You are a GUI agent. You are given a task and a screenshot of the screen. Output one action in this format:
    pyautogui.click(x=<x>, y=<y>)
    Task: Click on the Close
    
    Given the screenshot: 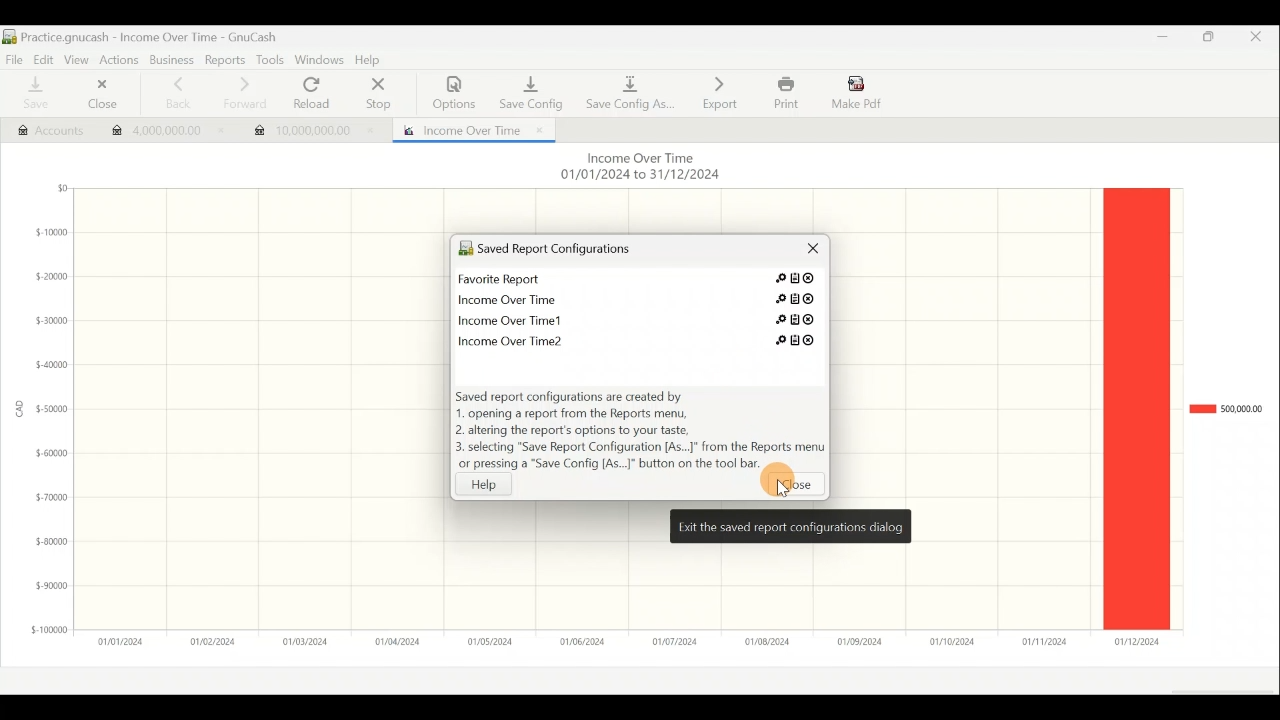 What is the action you would take?
    pyautogui.click(x=98, y=96)
    